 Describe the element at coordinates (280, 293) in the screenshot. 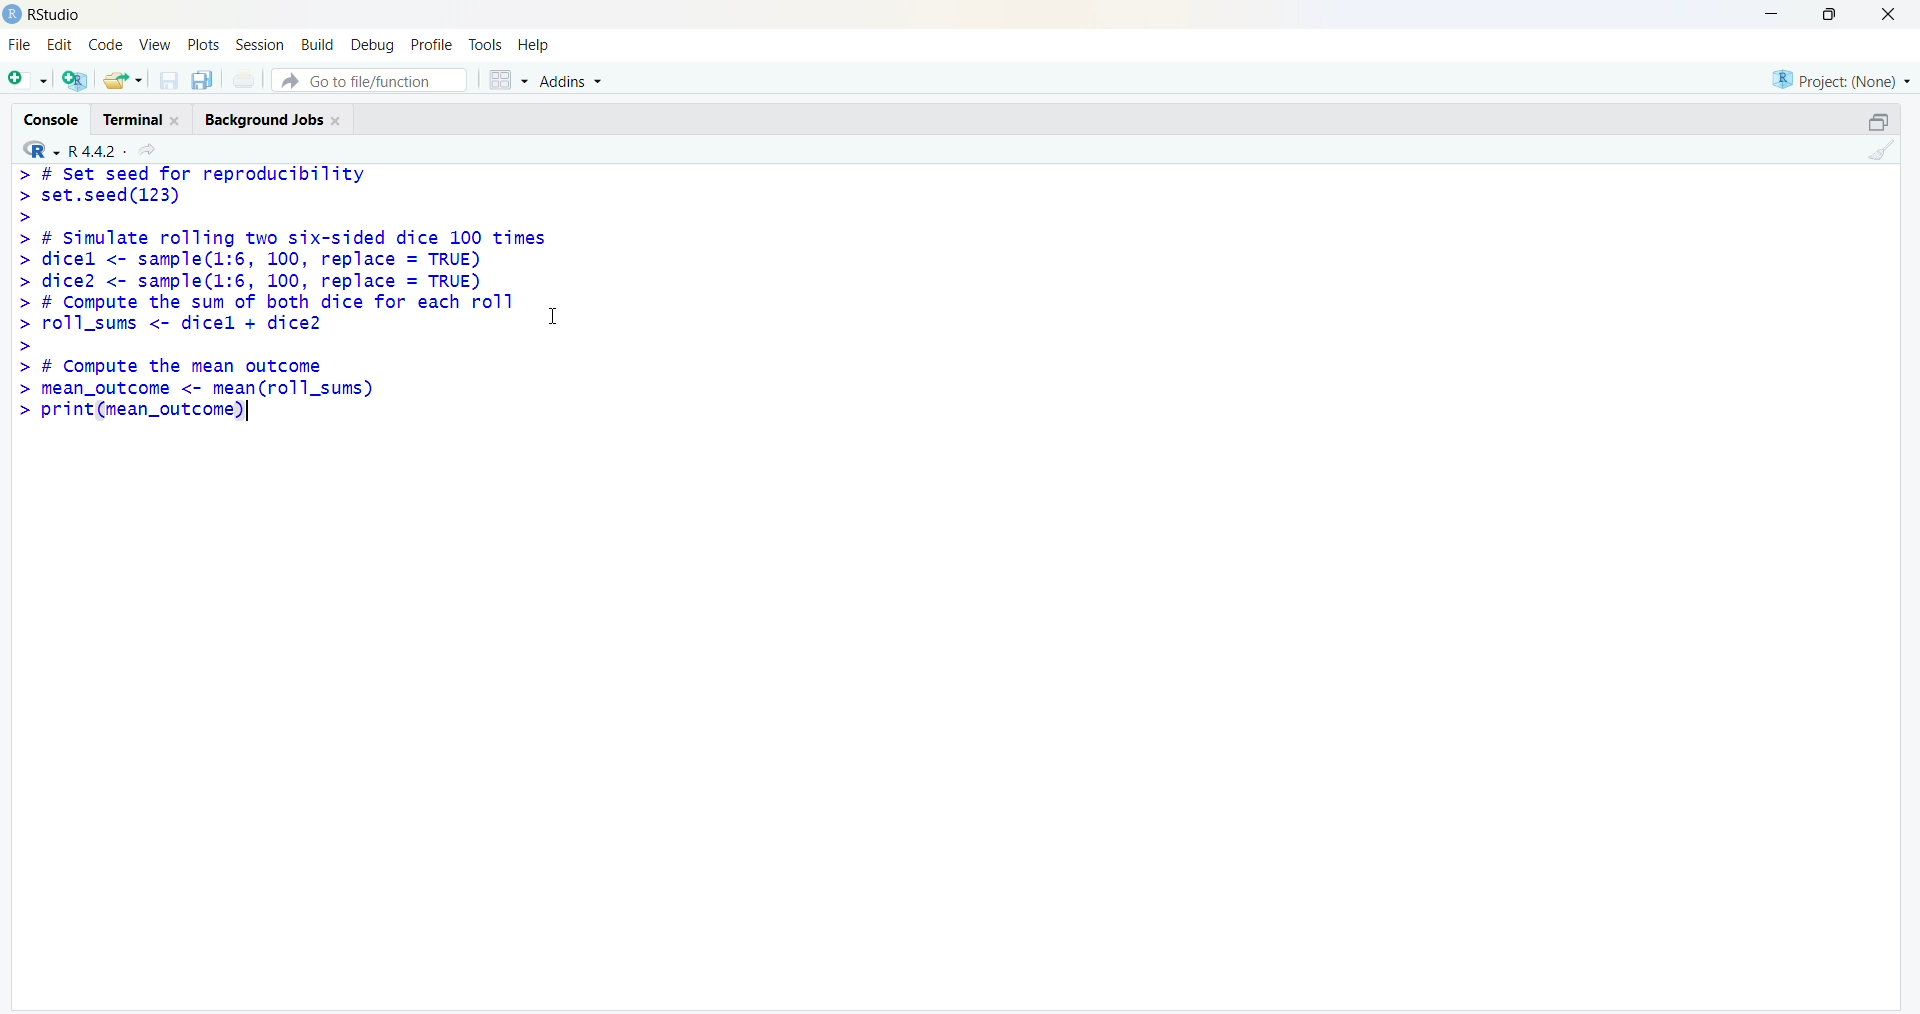

I see `> # Set seed for reproducibility> set.seed(123)>> # Simulate rolling two six-sided dice 100 times> dicel <- sample(1:6, 100, replace = TRUE)> dice2 <- sample(1:6, 100, replace = TRUE)> # Compute the sum of both dice for each rollroll_sums <- dicel + dice2# Compute the mean outcomemean_outcome <- mean(roll_sums)>> print(mean_outcome)` at that location.